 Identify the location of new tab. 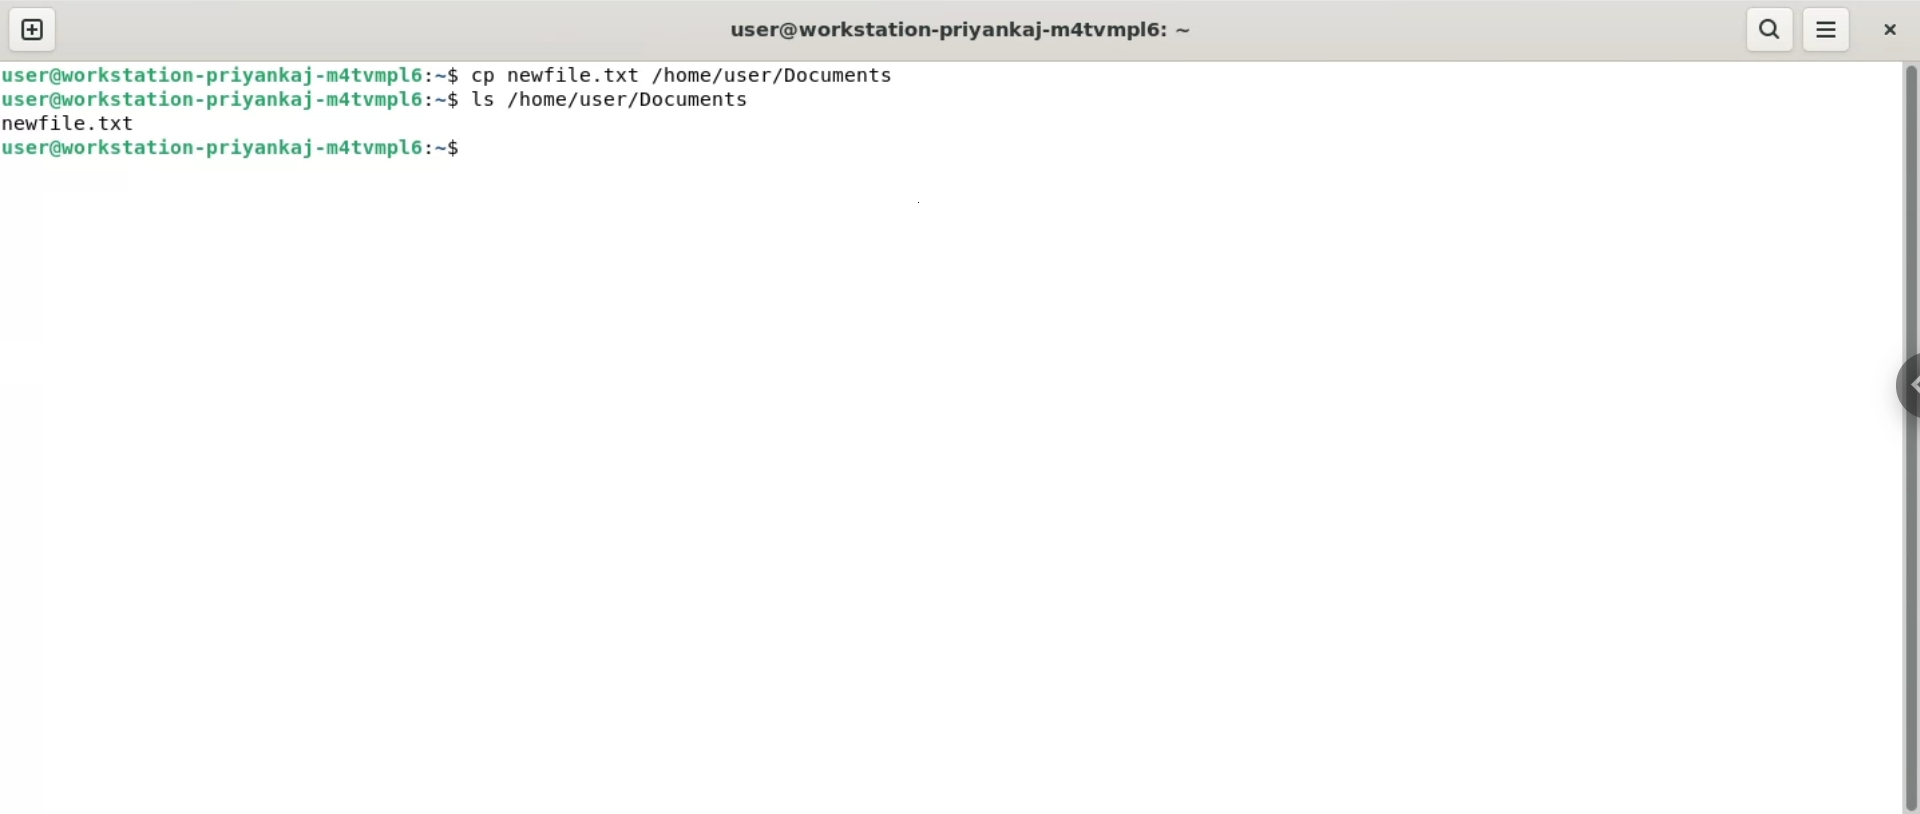
(32, 29).